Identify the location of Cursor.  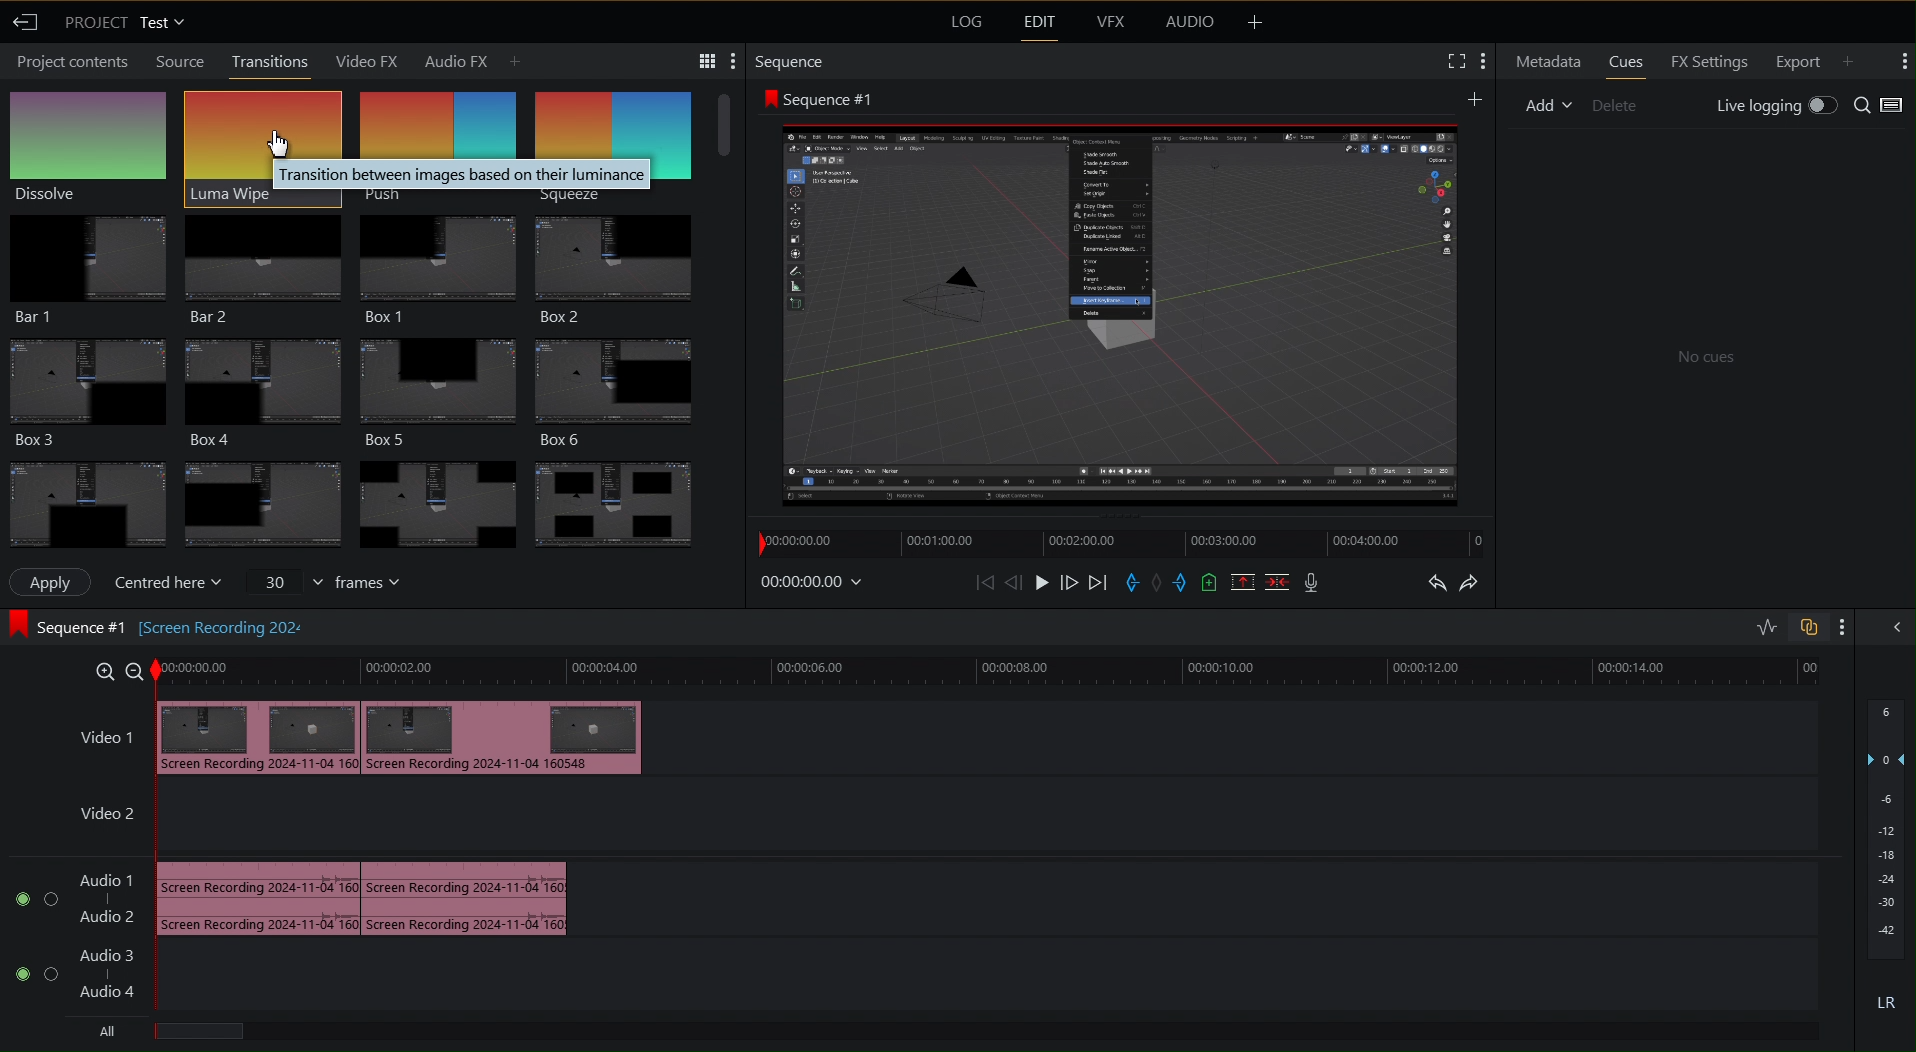
(279, 146).